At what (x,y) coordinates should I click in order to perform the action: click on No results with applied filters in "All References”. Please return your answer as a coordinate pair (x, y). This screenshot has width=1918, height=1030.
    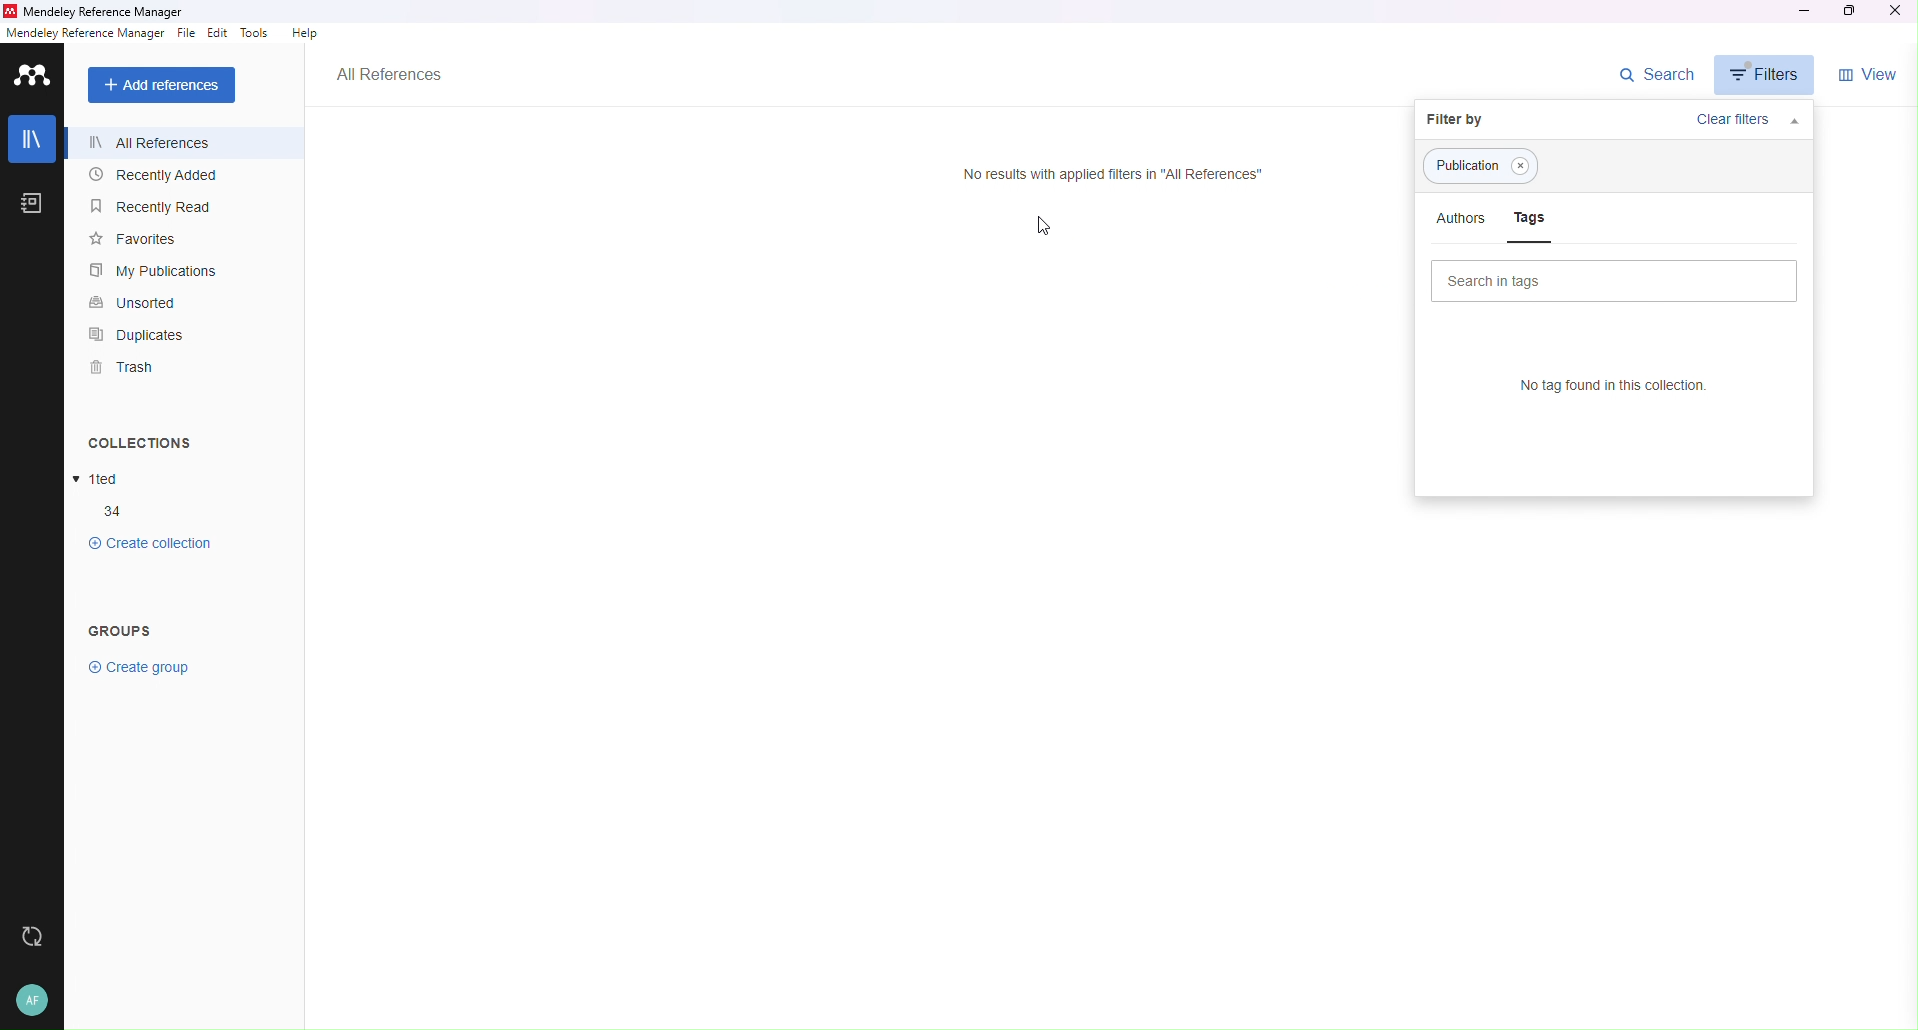
    Looking at the image, I should click on (1101, 173).